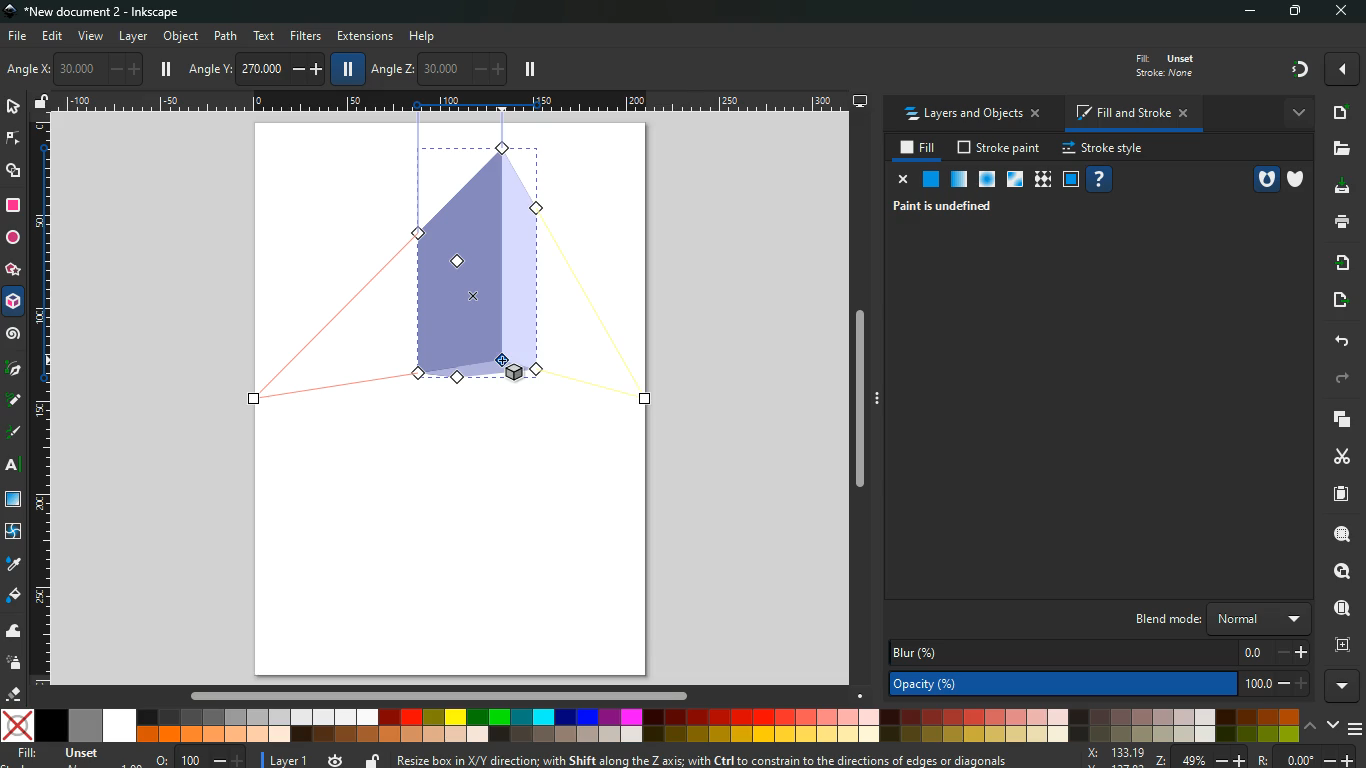 This screenshot has height=768, width=1366. I want to click on download, so click(1338, 187).